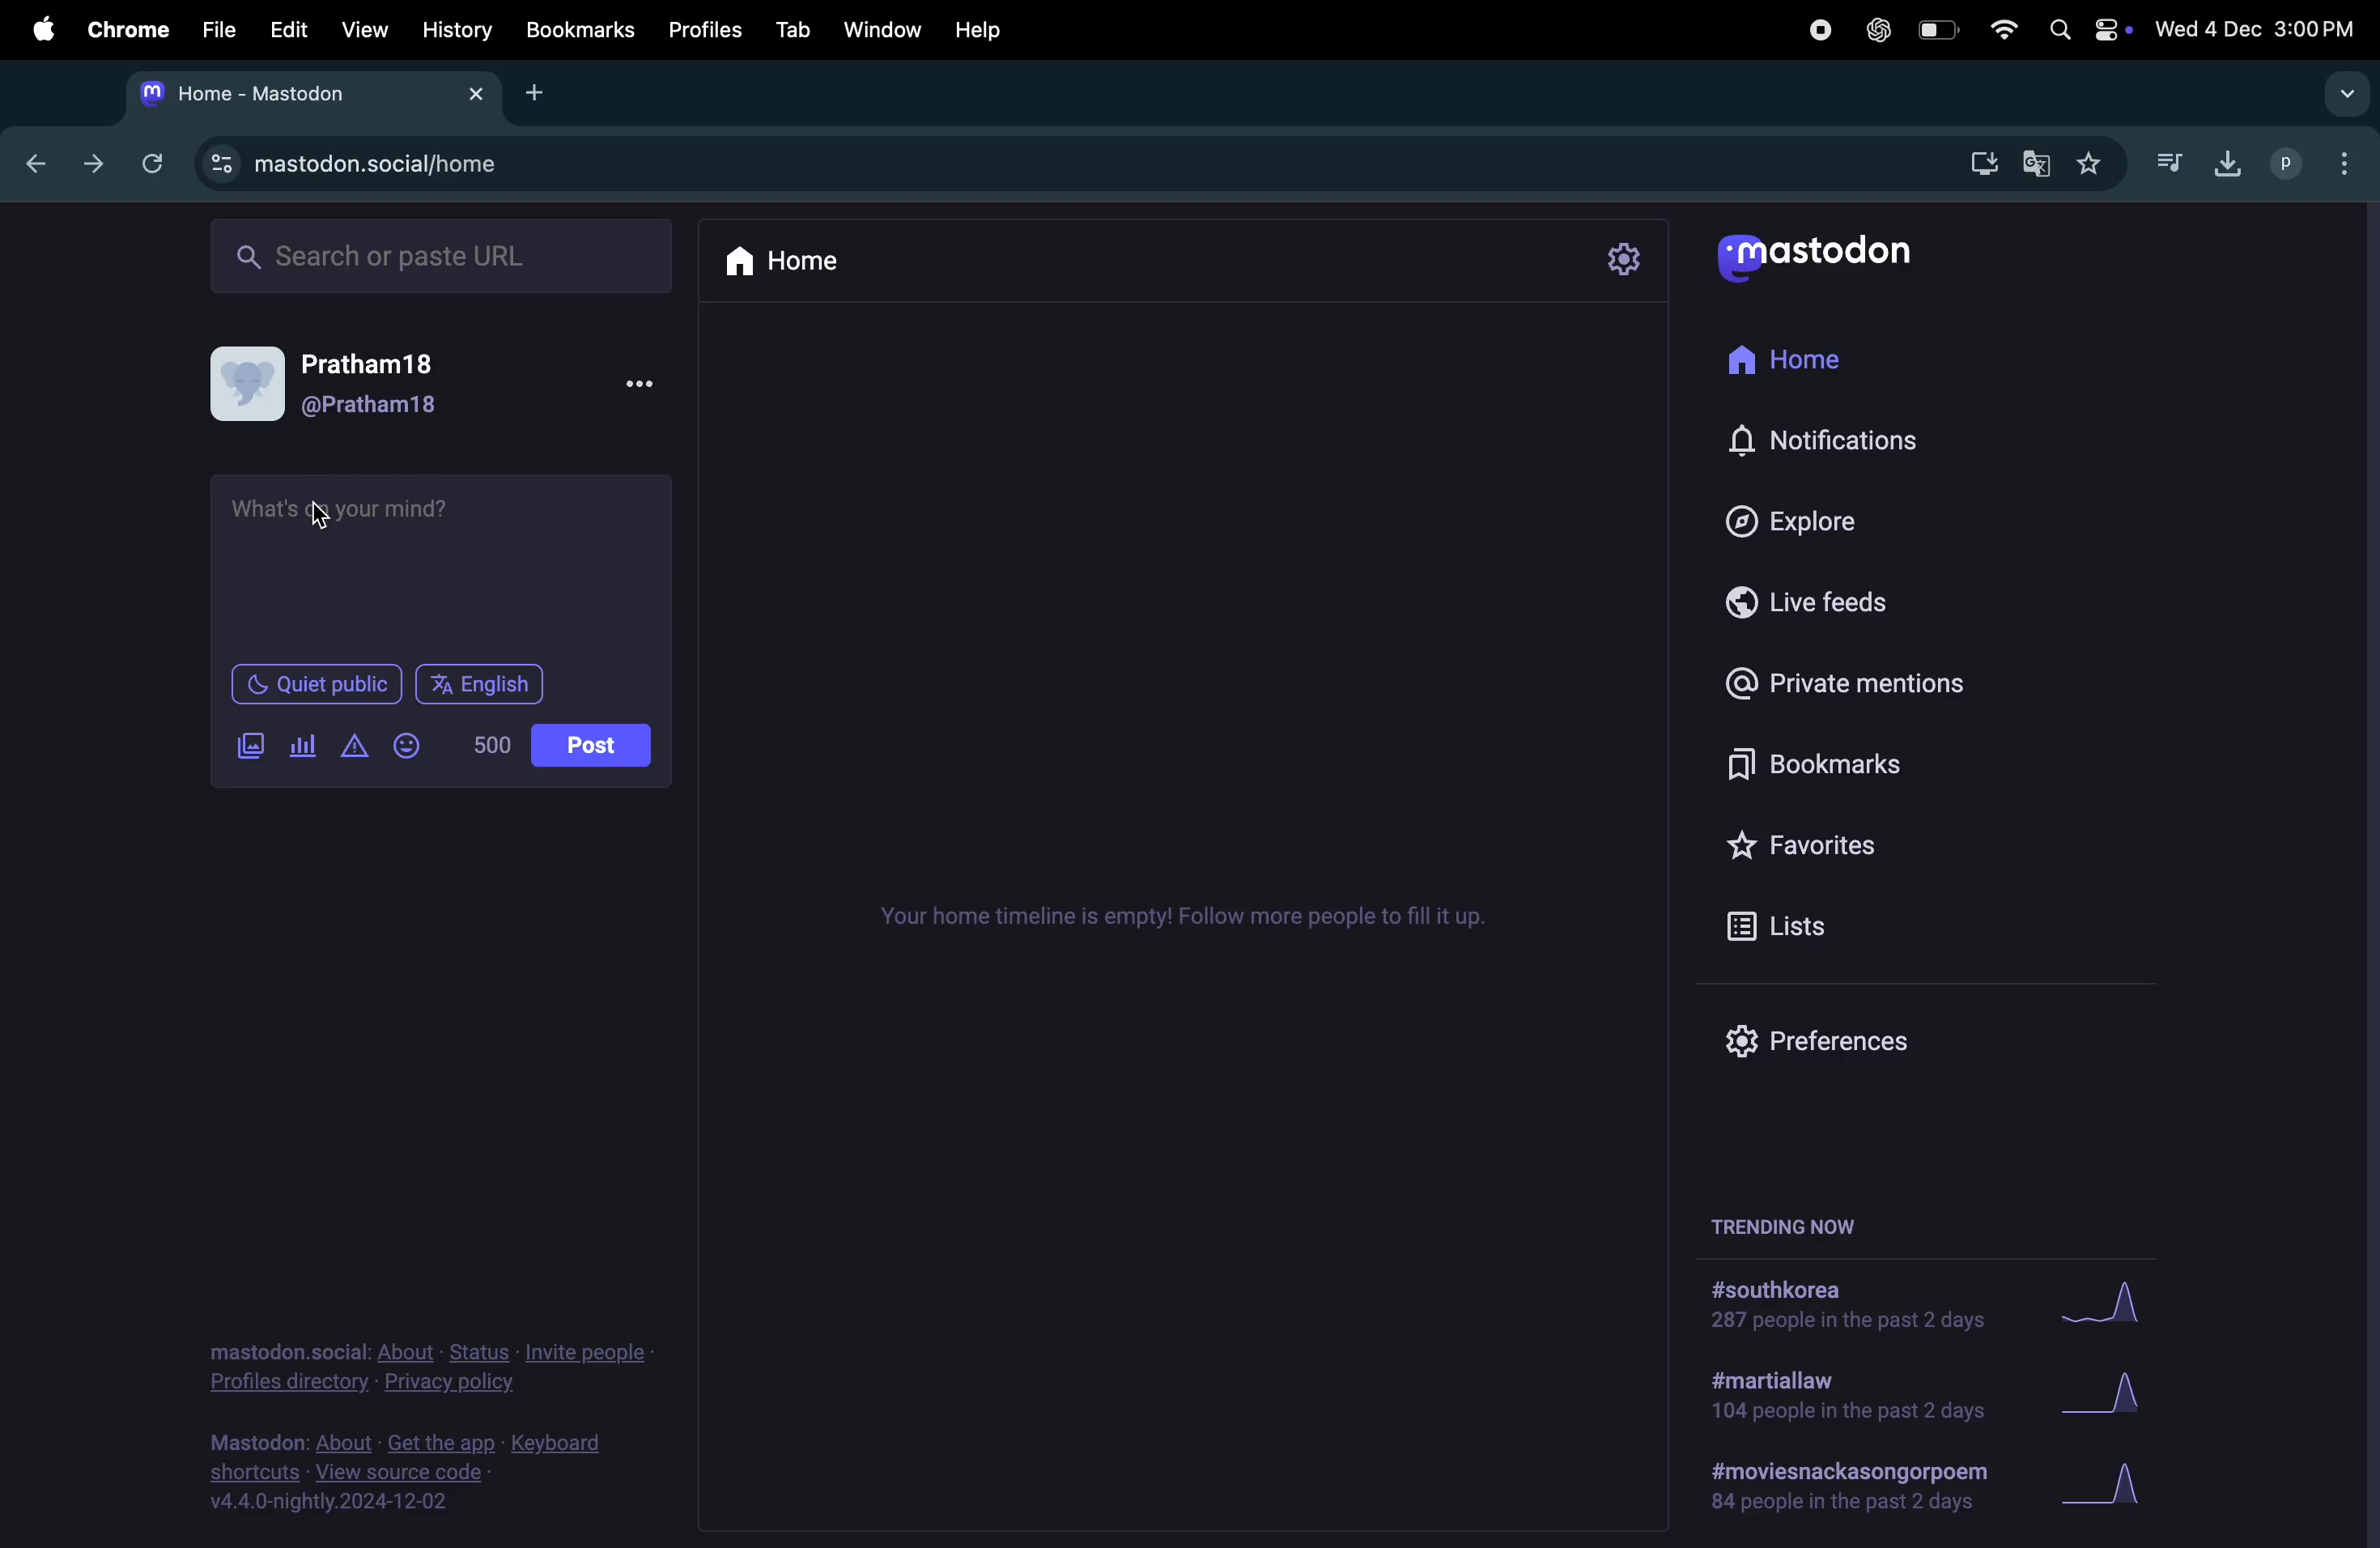  I want to click on Graph, so click(2105, 1485).